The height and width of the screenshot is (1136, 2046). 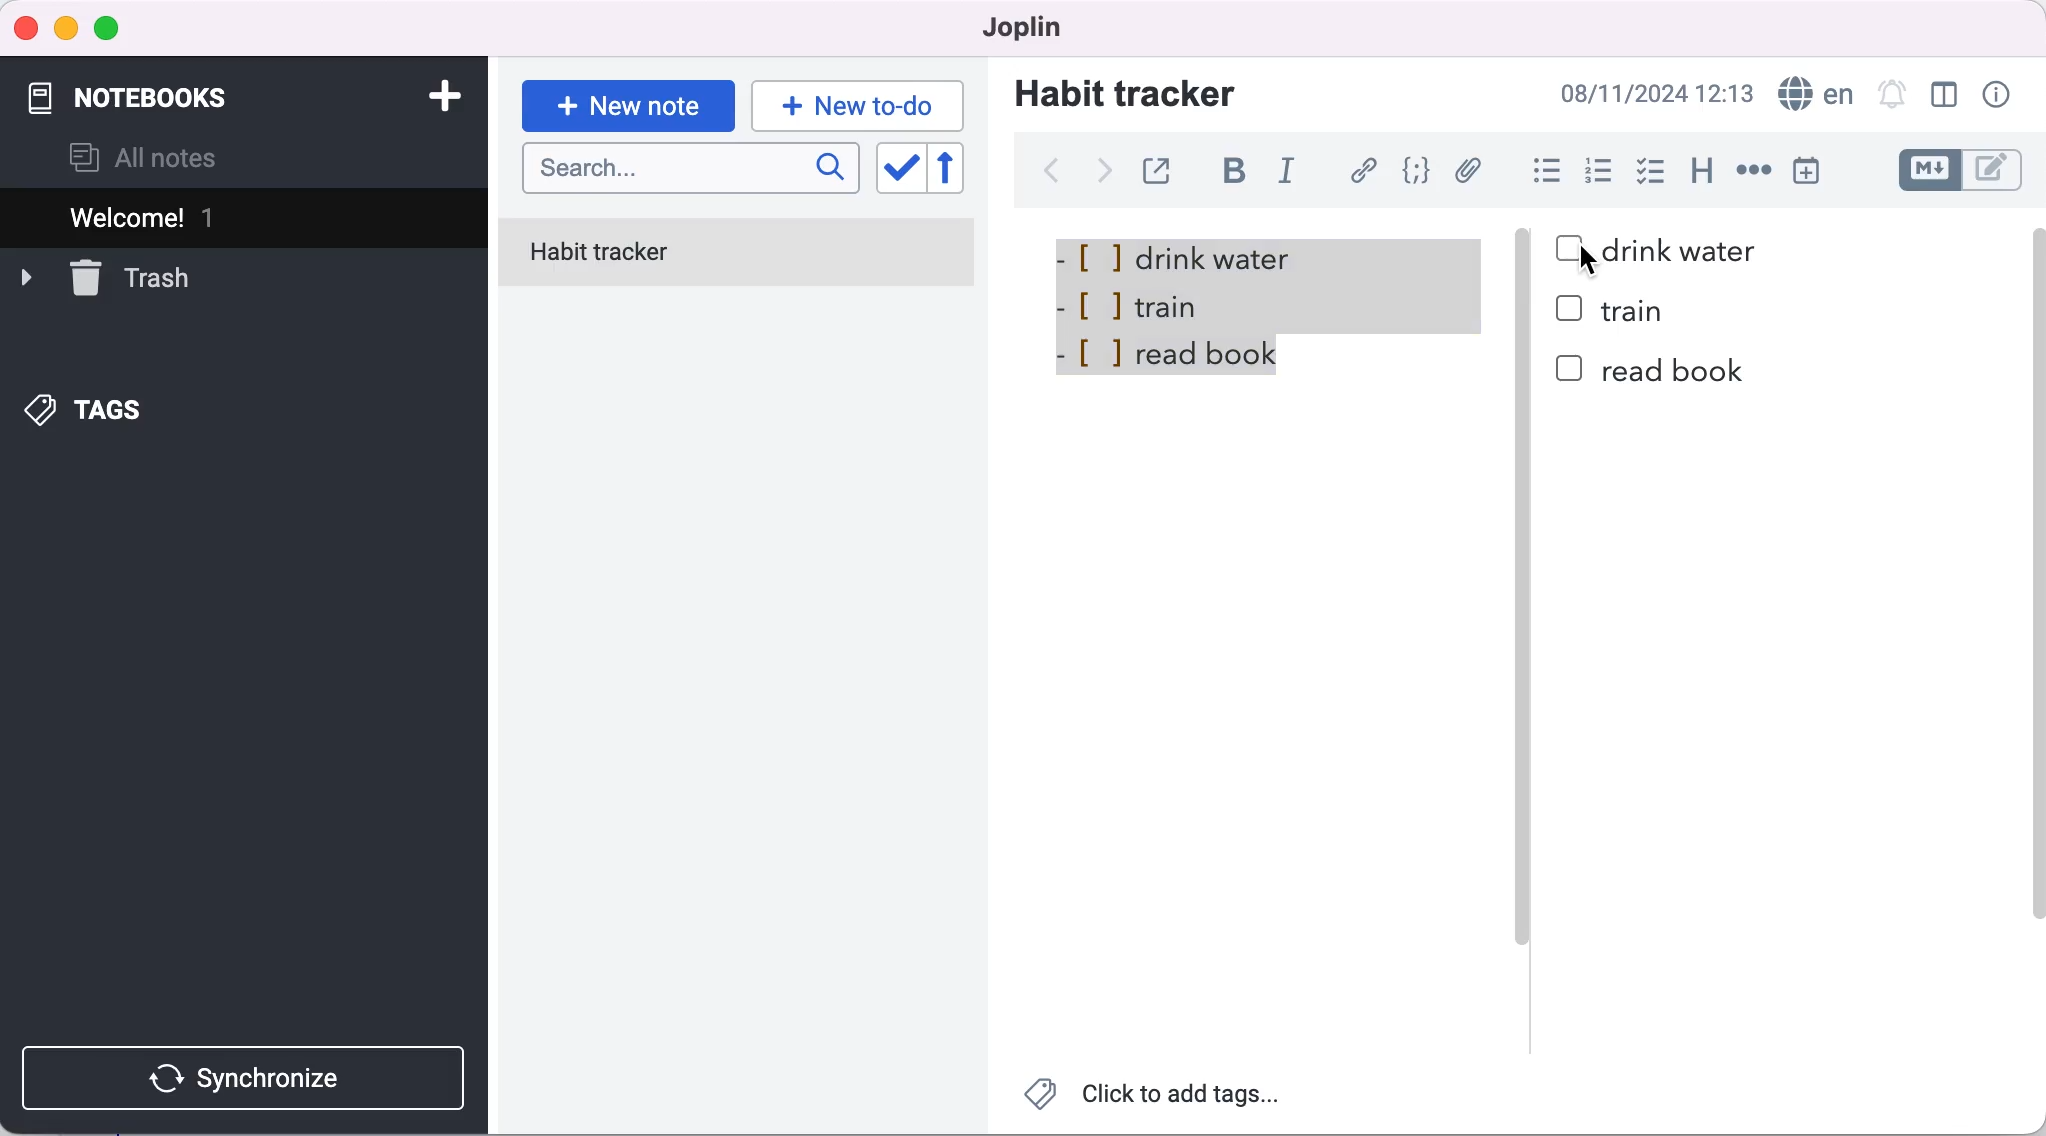 What do you see at coordinates (1100, 177) in the screenshot?
I see `forward` at bounding box center [1100, 177].